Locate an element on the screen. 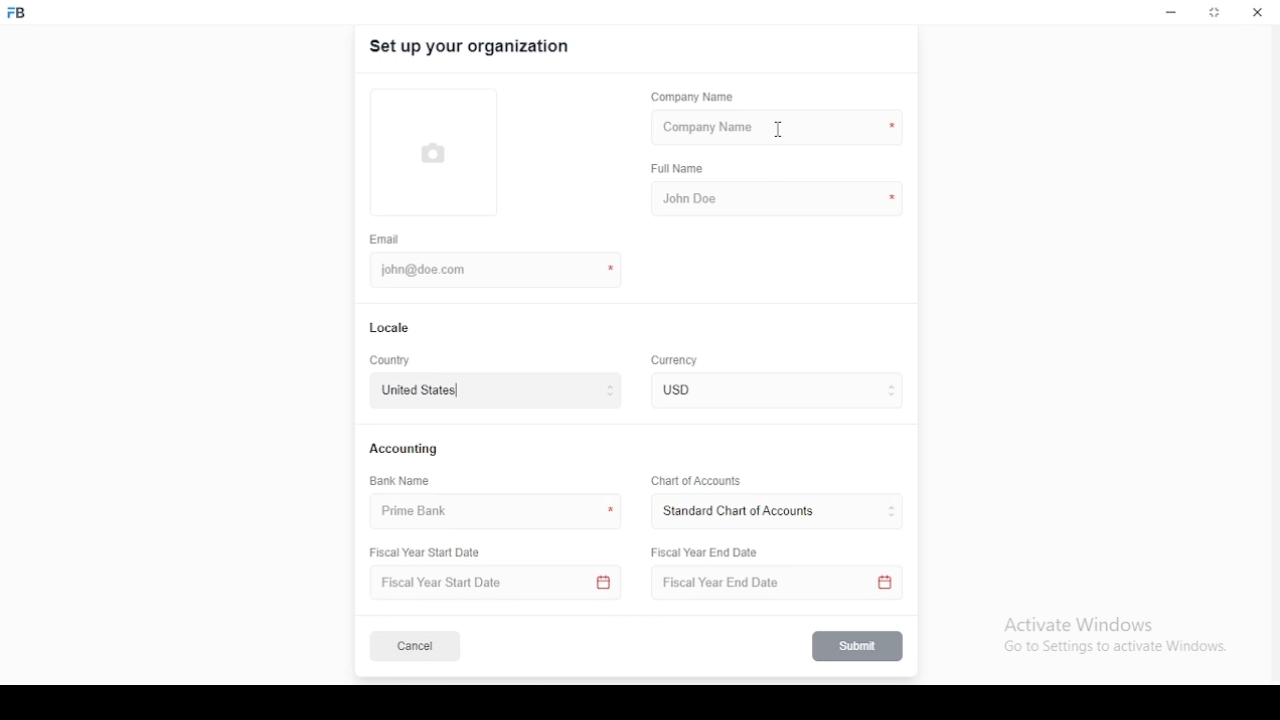 The height and width of the screenshot is (720, 1280). Fiscal Year Start Date is located at coordinates (498, 583).